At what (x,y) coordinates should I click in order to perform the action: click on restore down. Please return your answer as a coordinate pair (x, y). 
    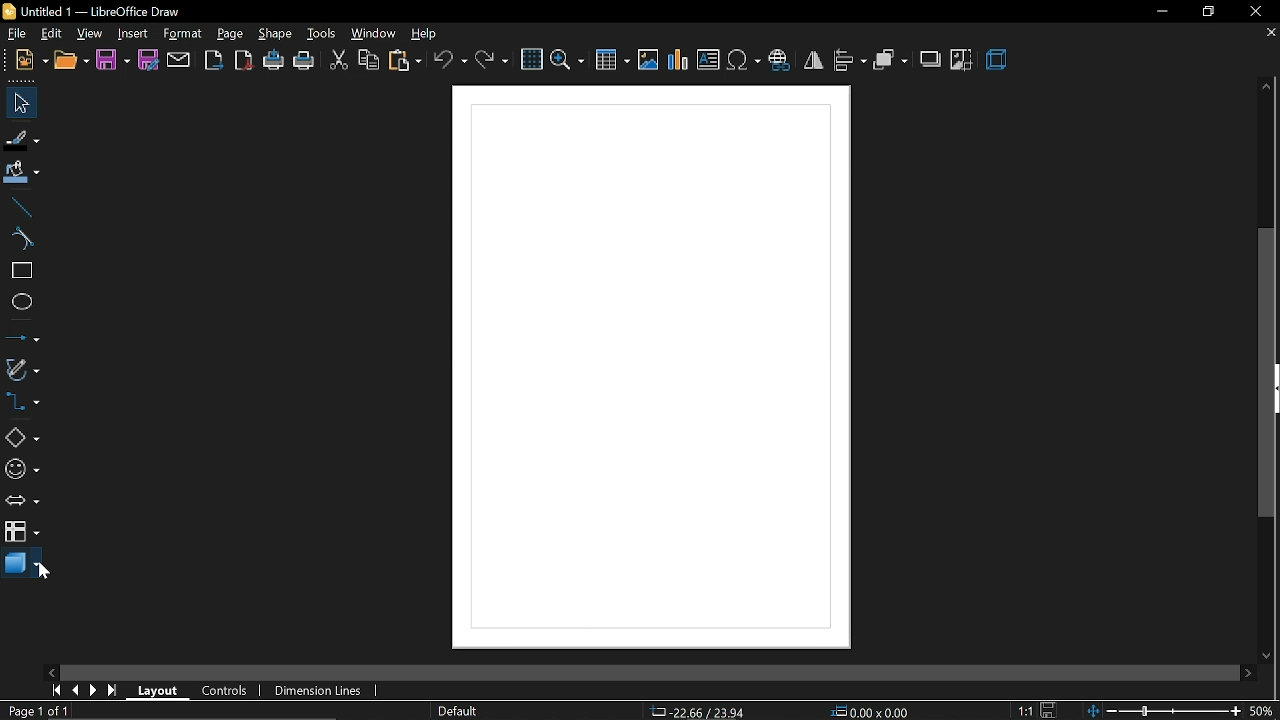
    Looking at the image, I should click on (1206, 11).